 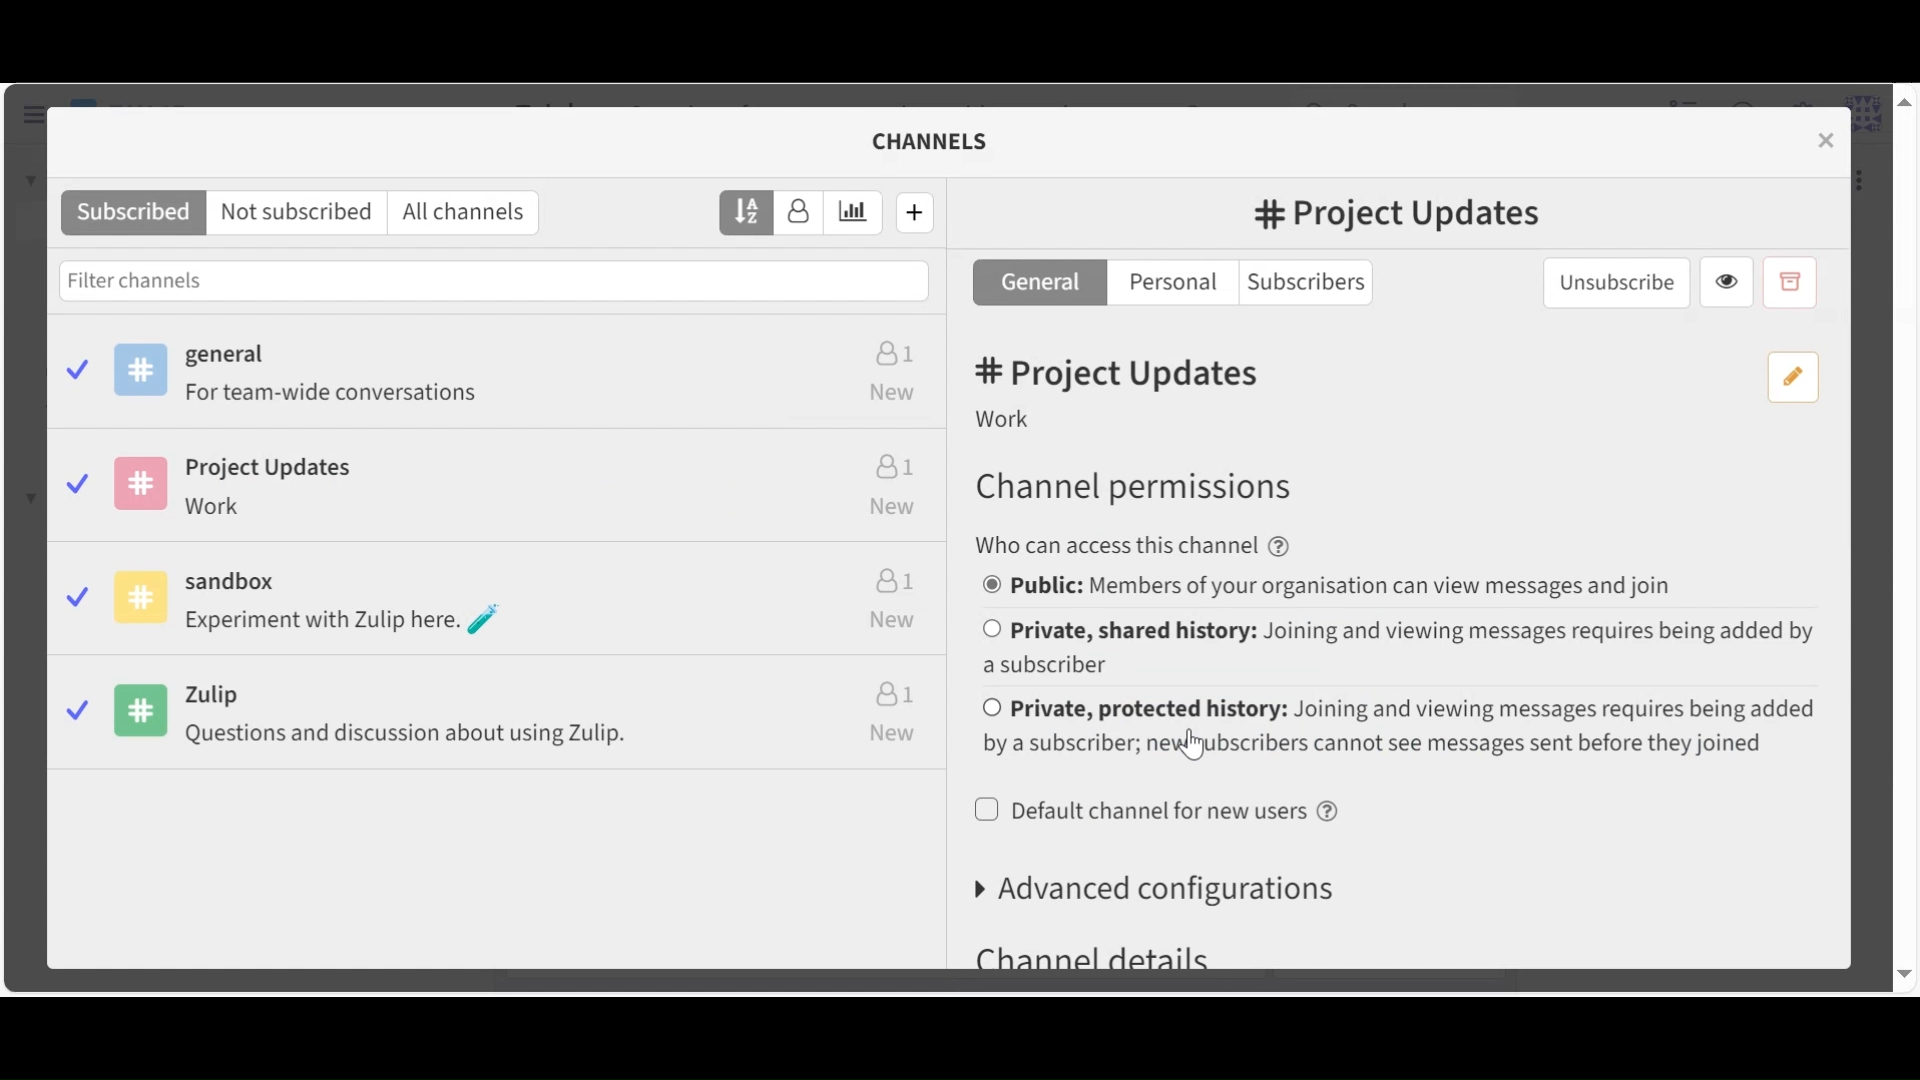 I want to click on project progress, so click(x=501, y=482).